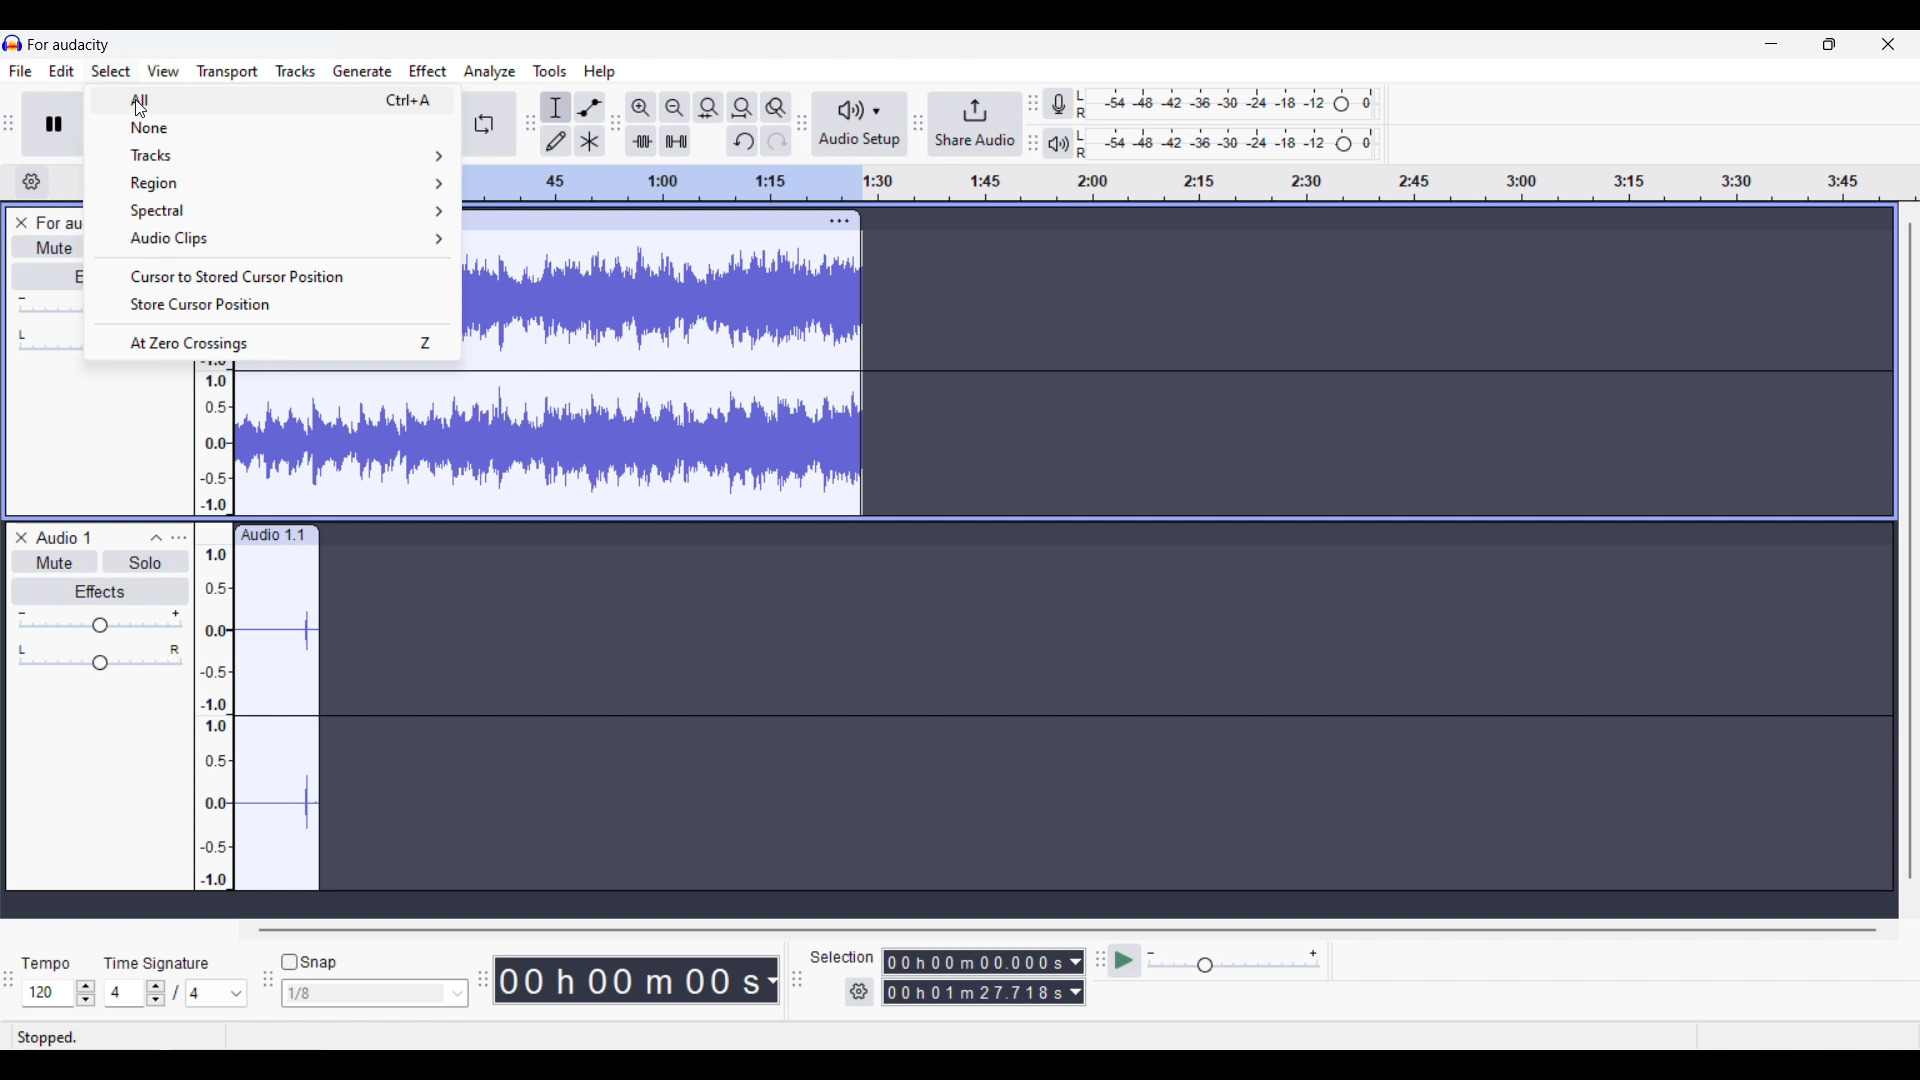 Image resolution: width=1920 pixels, height=1080 pixels. Describe the element at coordinates (776, 141) in the screenshot. I see `Redo` at that location.